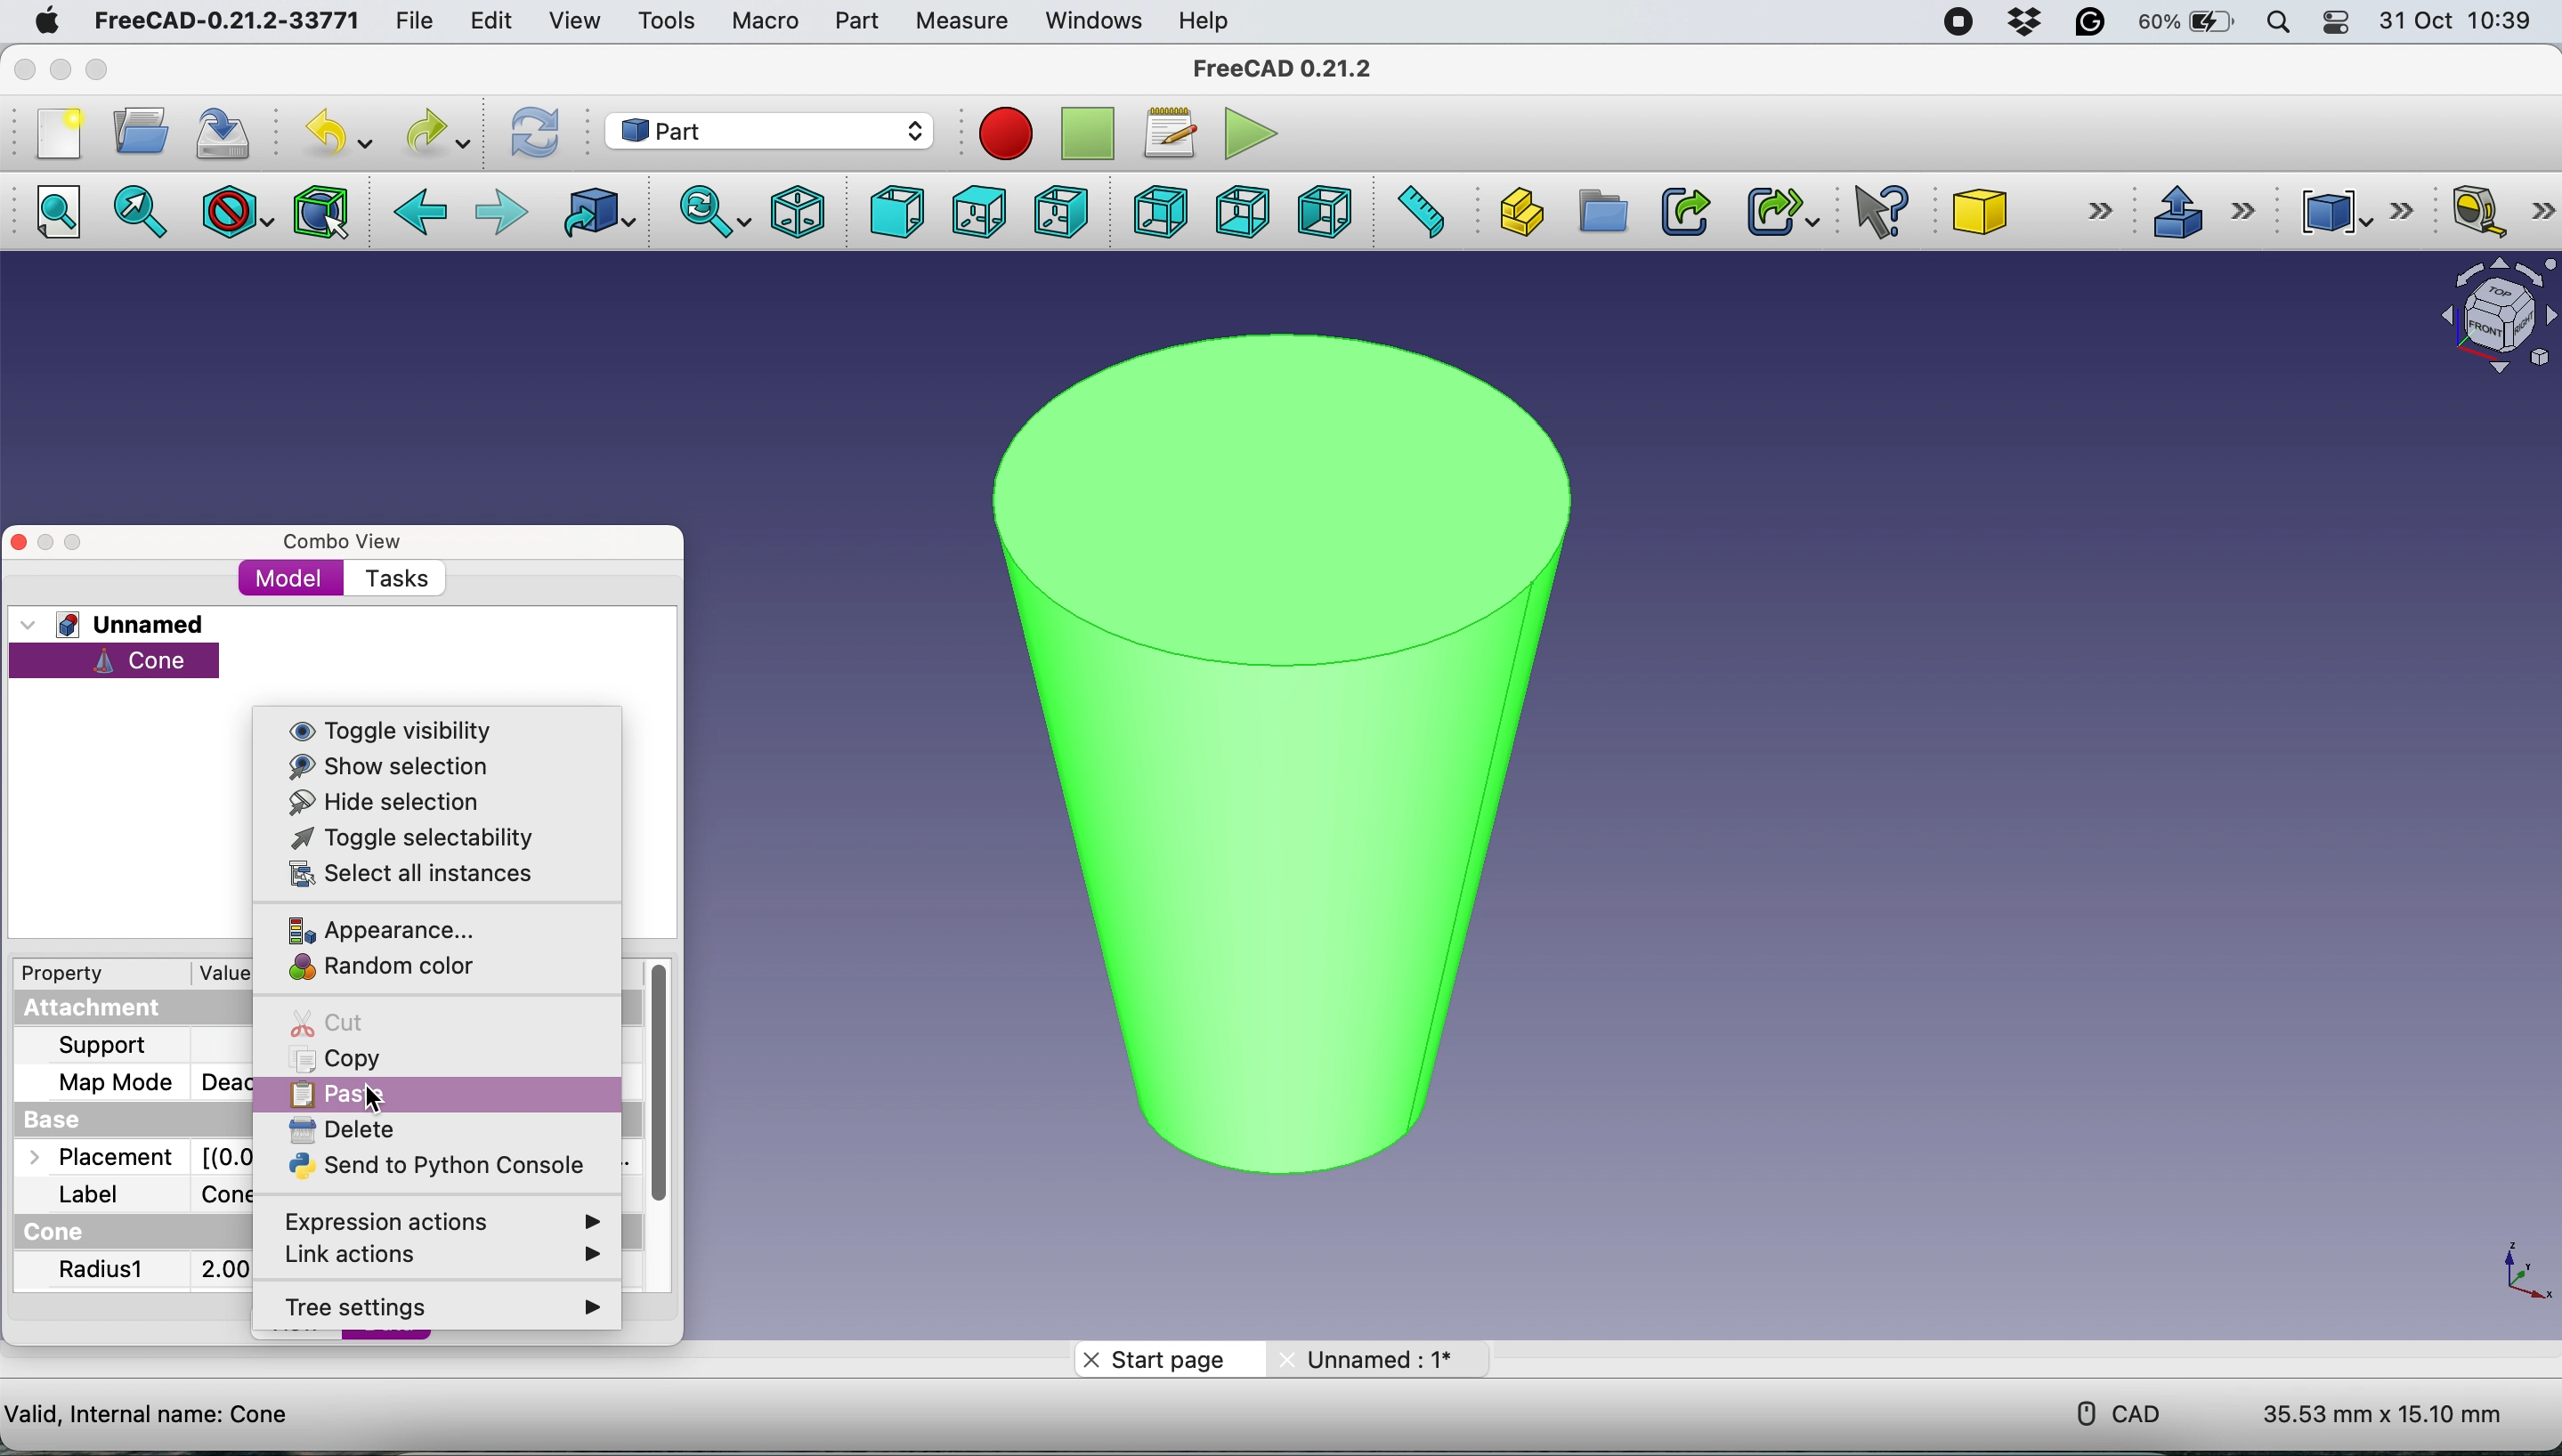  Describe the element at coordinates (396, 729) in the screenshot. I see `toggle visibility` at that location.